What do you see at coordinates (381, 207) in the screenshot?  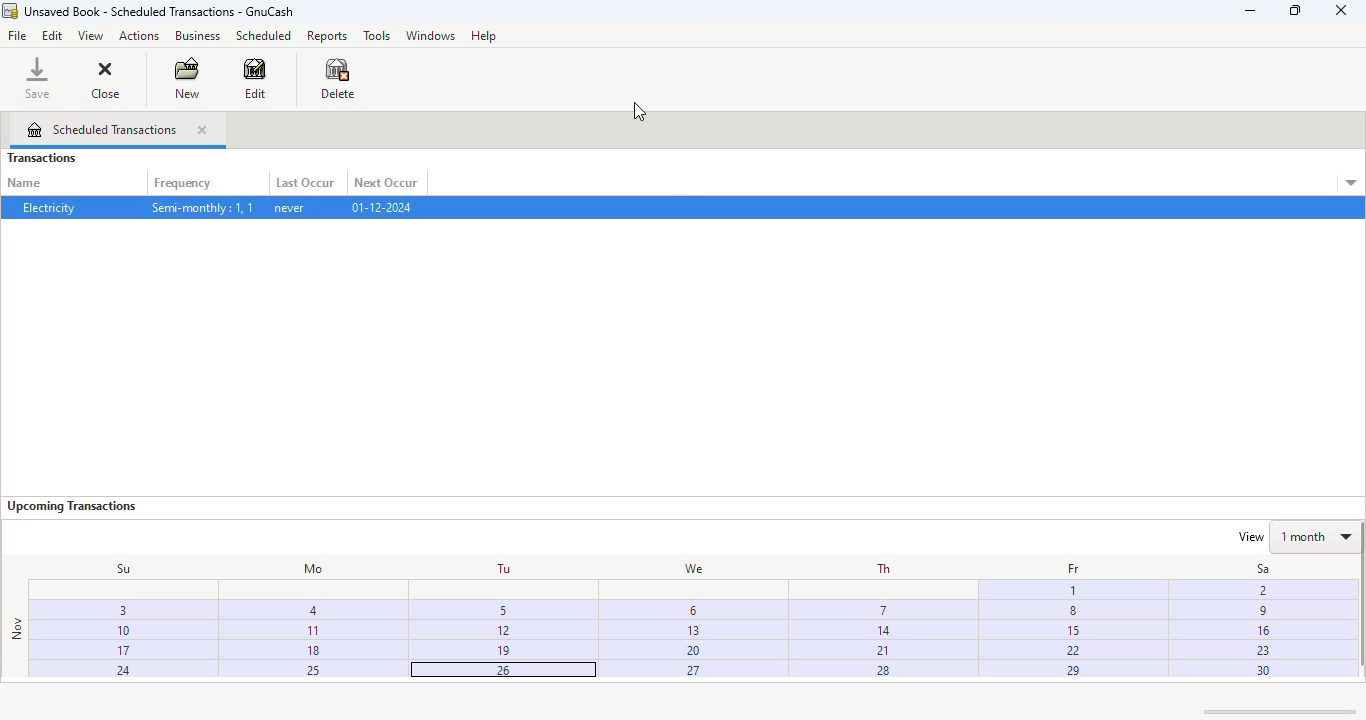 I see `01-12-2024` at bounding box center [381, 207].